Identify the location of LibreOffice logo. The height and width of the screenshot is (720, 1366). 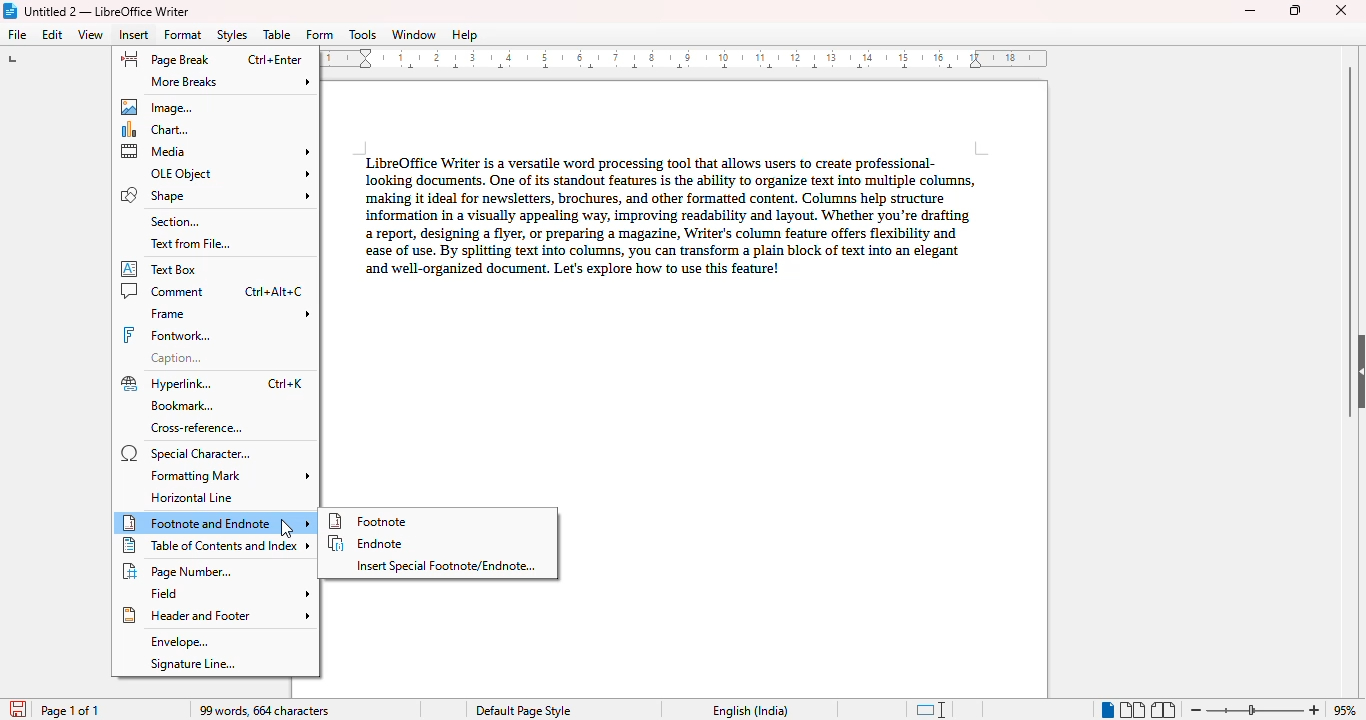
(11, 11).